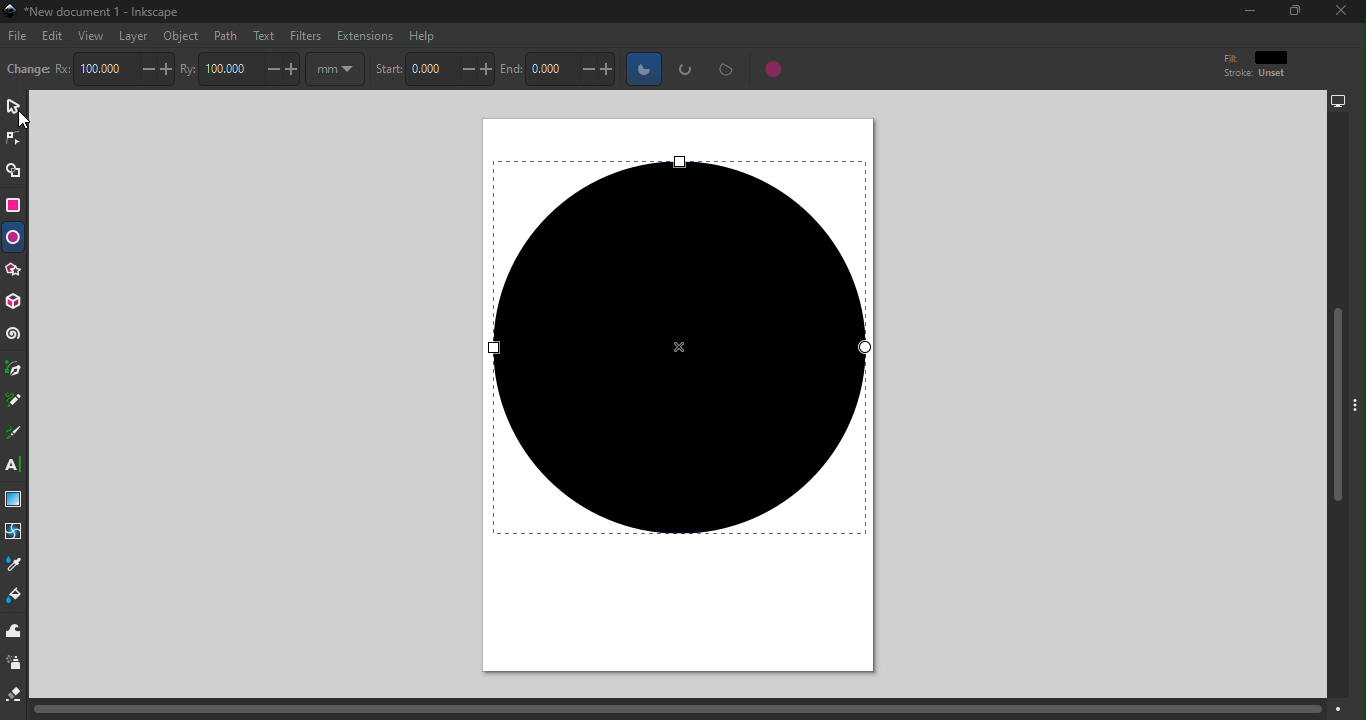  Describe the element at coordinates (264, 36) in the screenshot. I see `Text` at that location.